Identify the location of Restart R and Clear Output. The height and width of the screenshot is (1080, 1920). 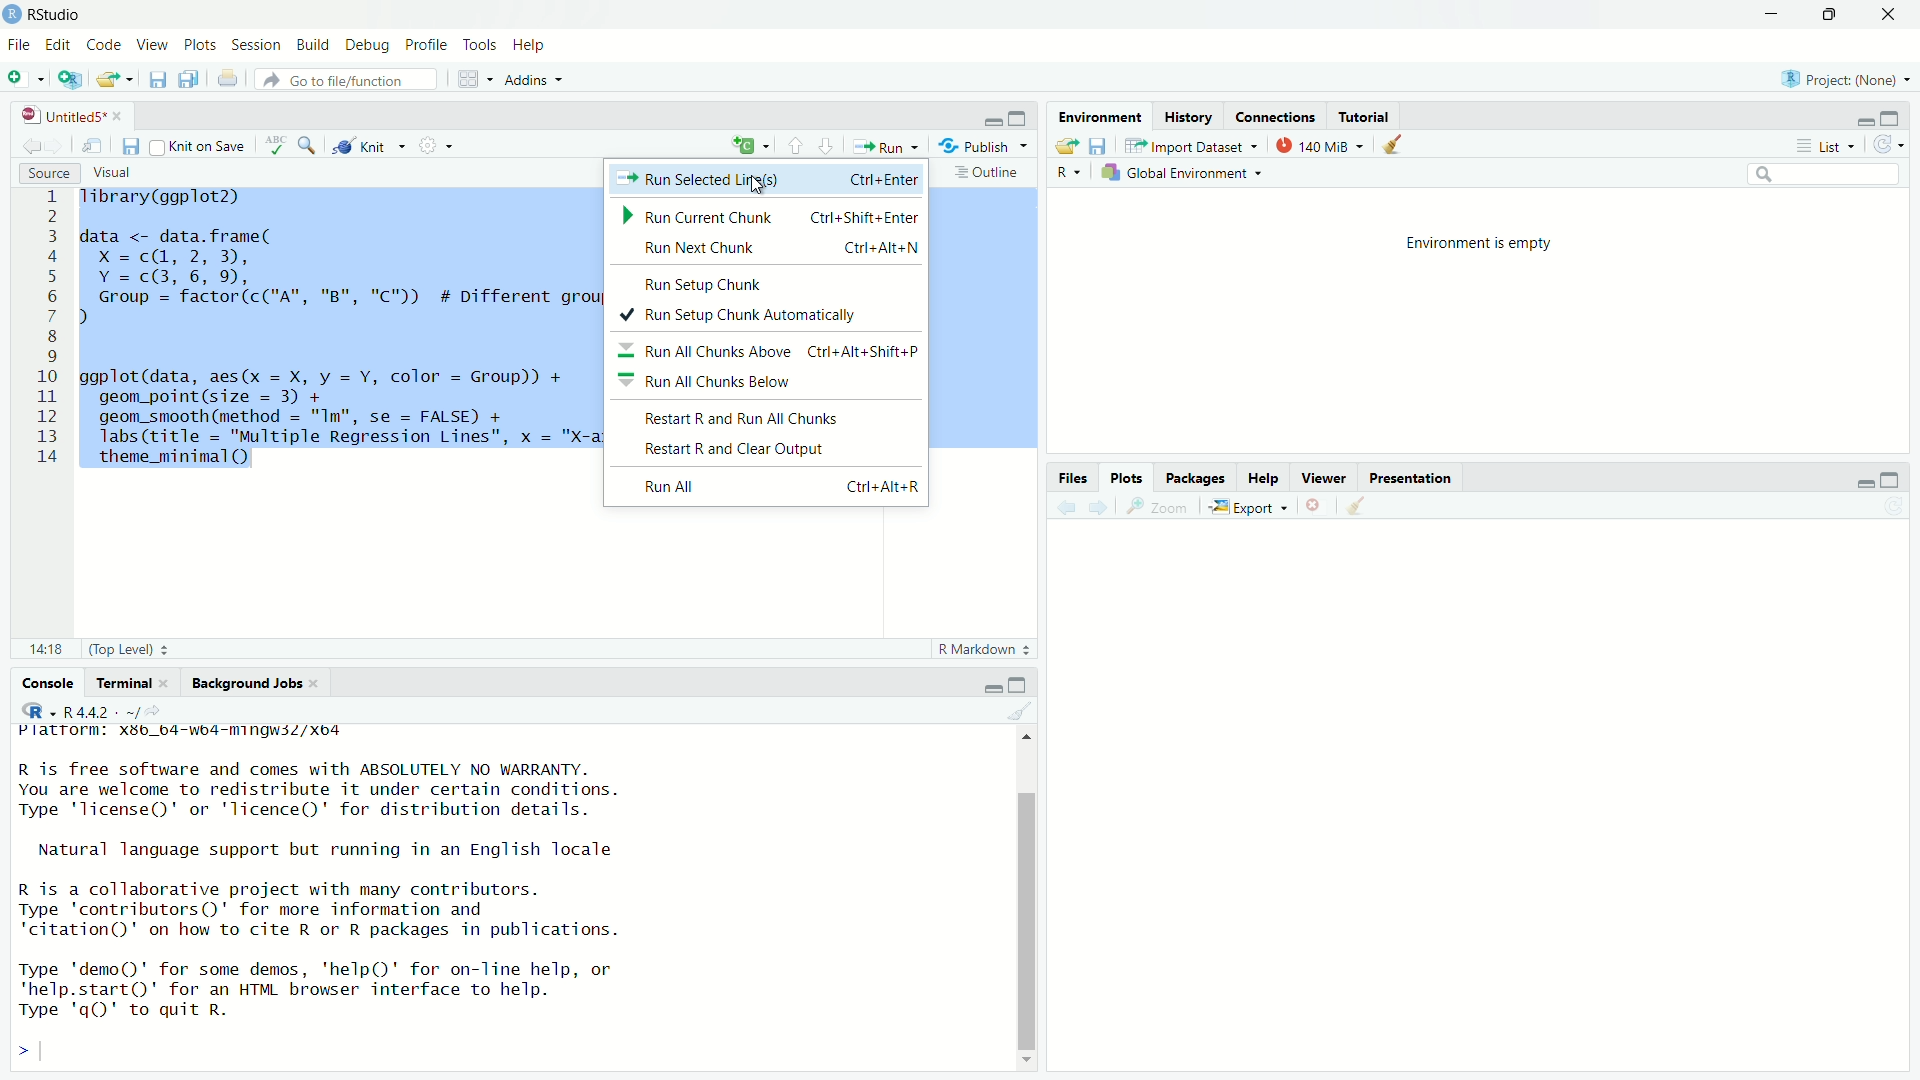
(744, 453).